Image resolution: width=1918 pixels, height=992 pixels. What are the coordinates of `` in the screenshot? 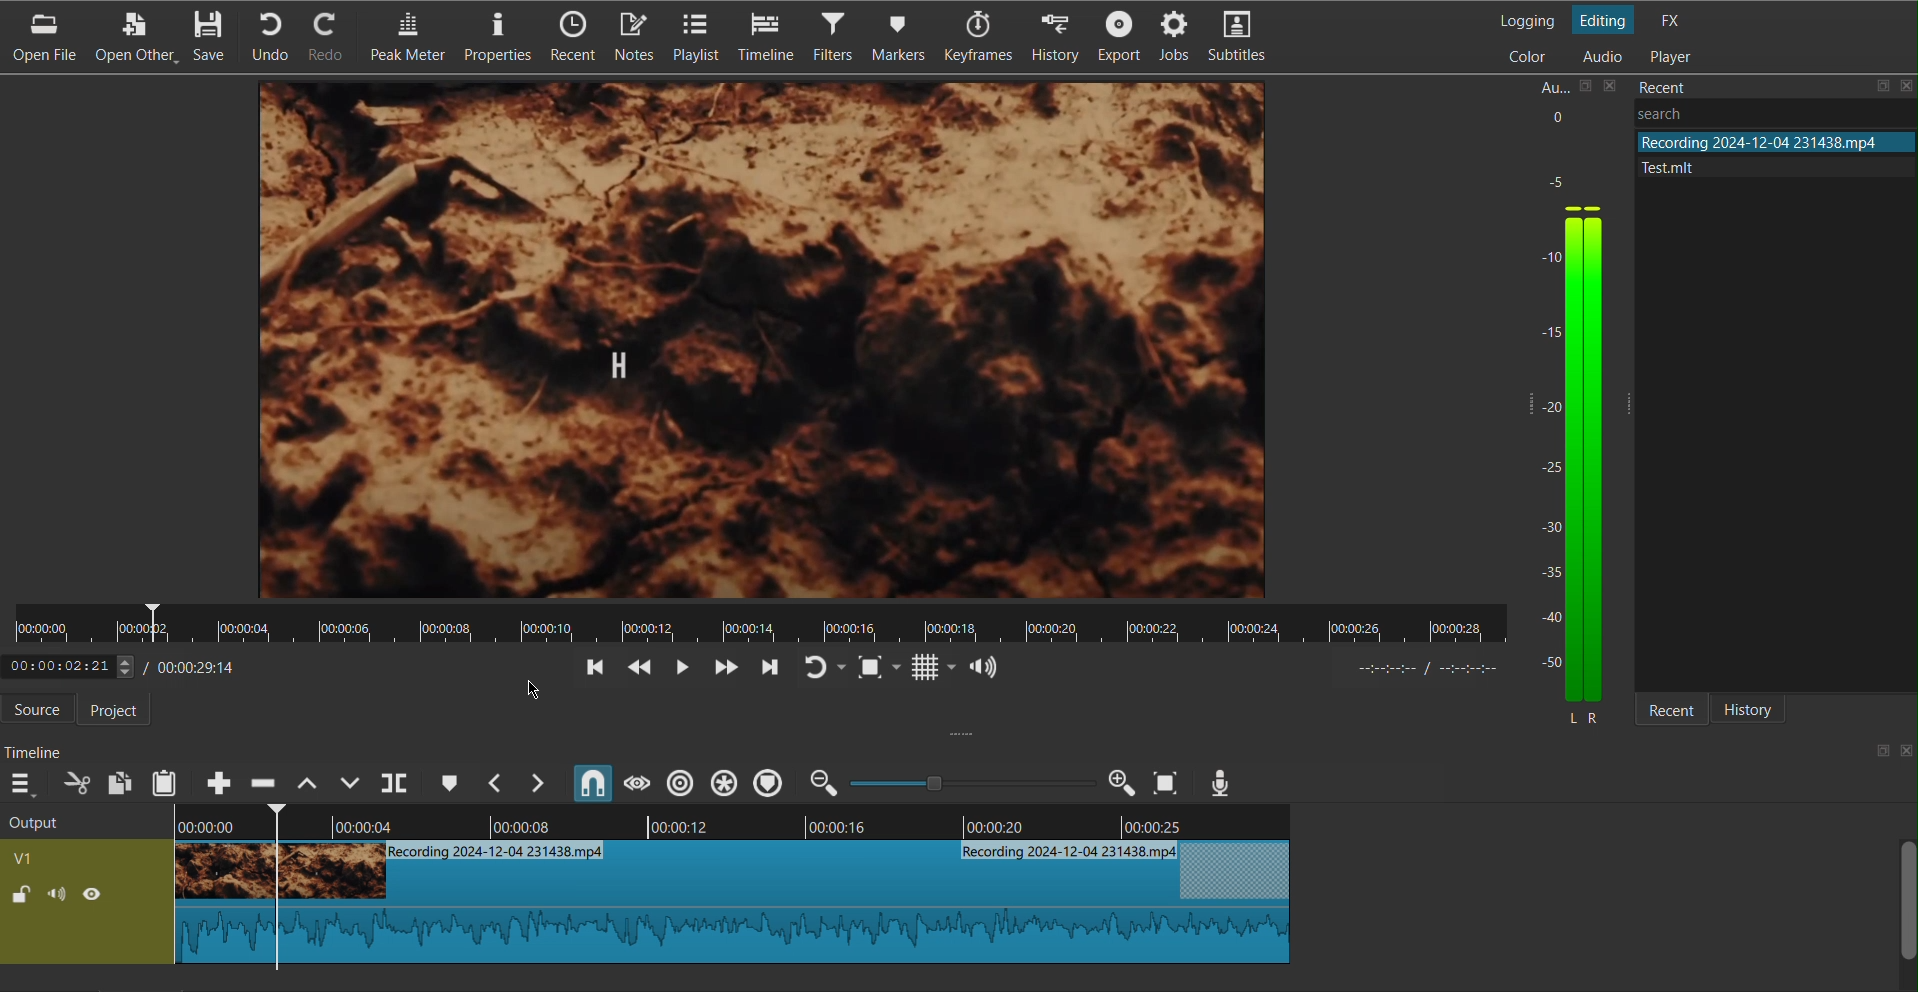 It's located at (1694, 112).